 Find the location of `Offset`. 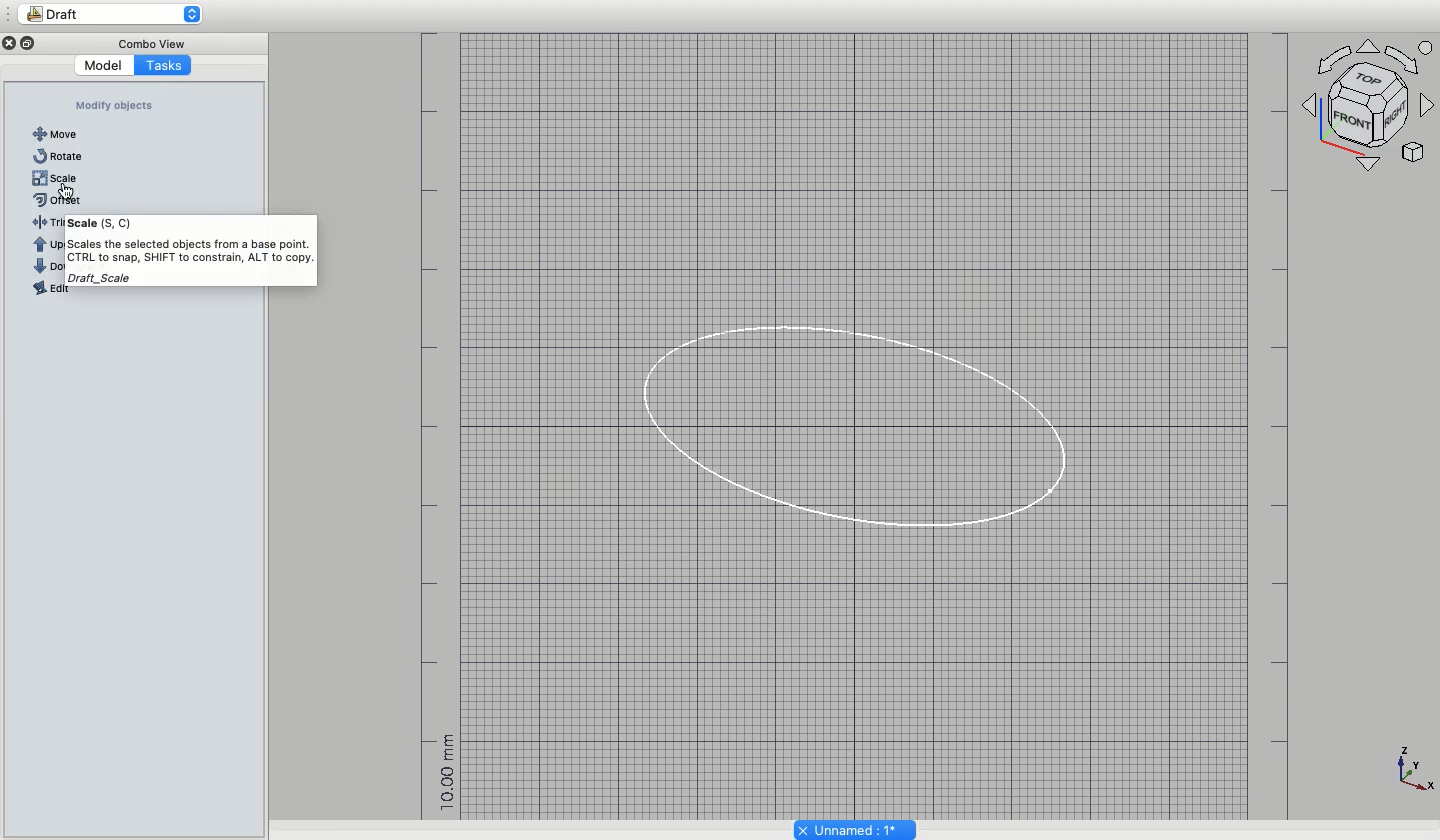

Offset is located at coordinates (62, 200).